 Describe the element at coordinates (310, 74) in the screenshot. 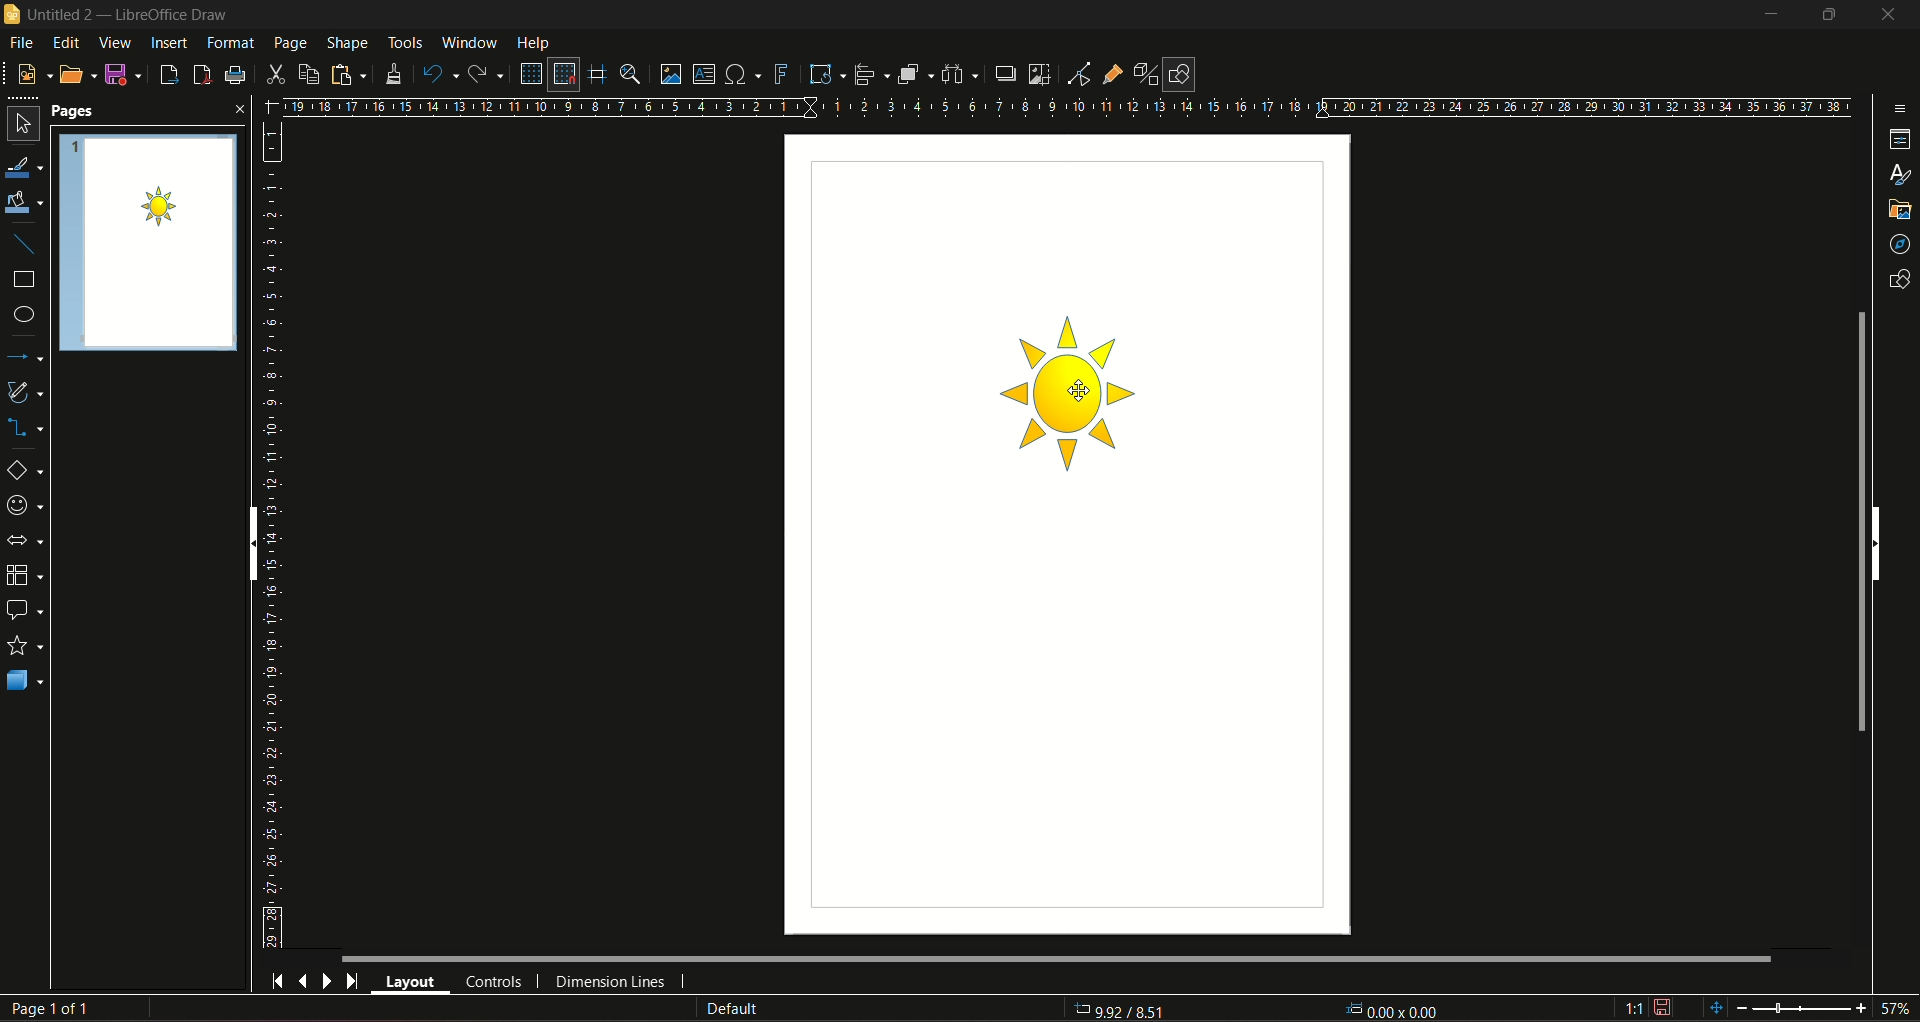

I see `copy` at that location.